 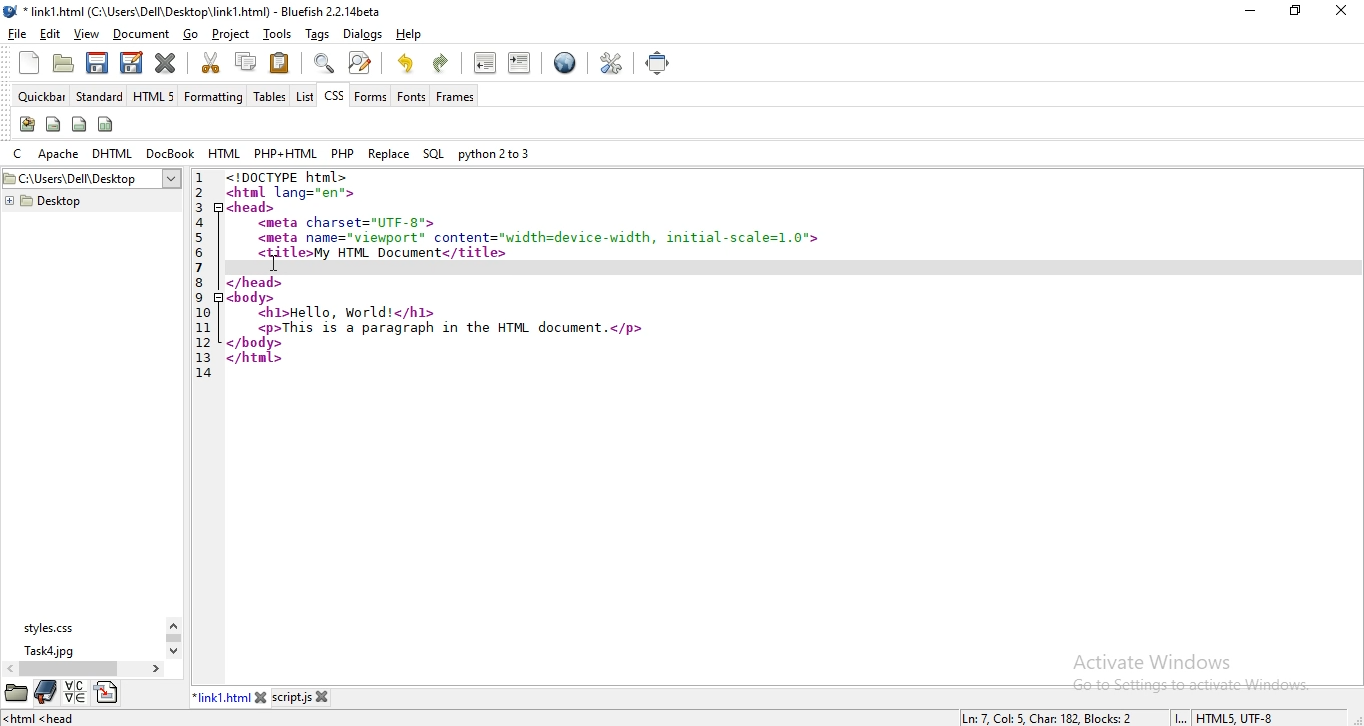 I want to click on unindent, so click(x=486, y=63).